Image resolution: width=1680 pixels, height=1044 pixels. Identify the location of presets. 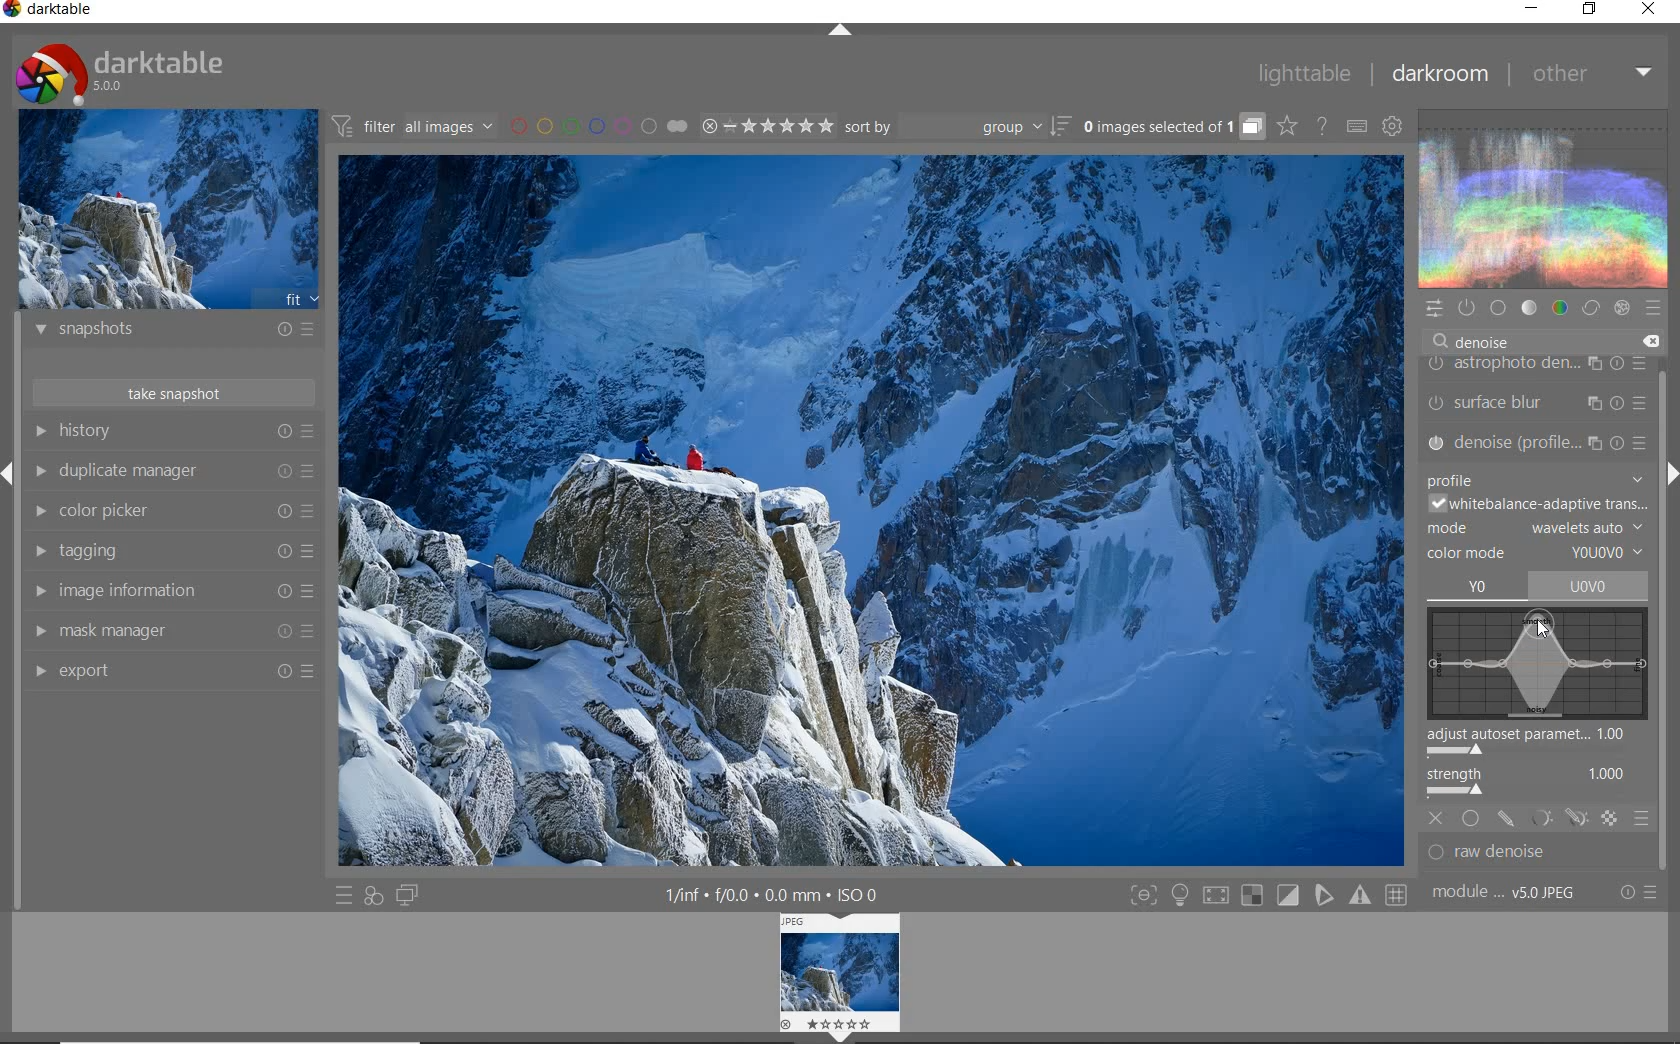
(1653, 304).